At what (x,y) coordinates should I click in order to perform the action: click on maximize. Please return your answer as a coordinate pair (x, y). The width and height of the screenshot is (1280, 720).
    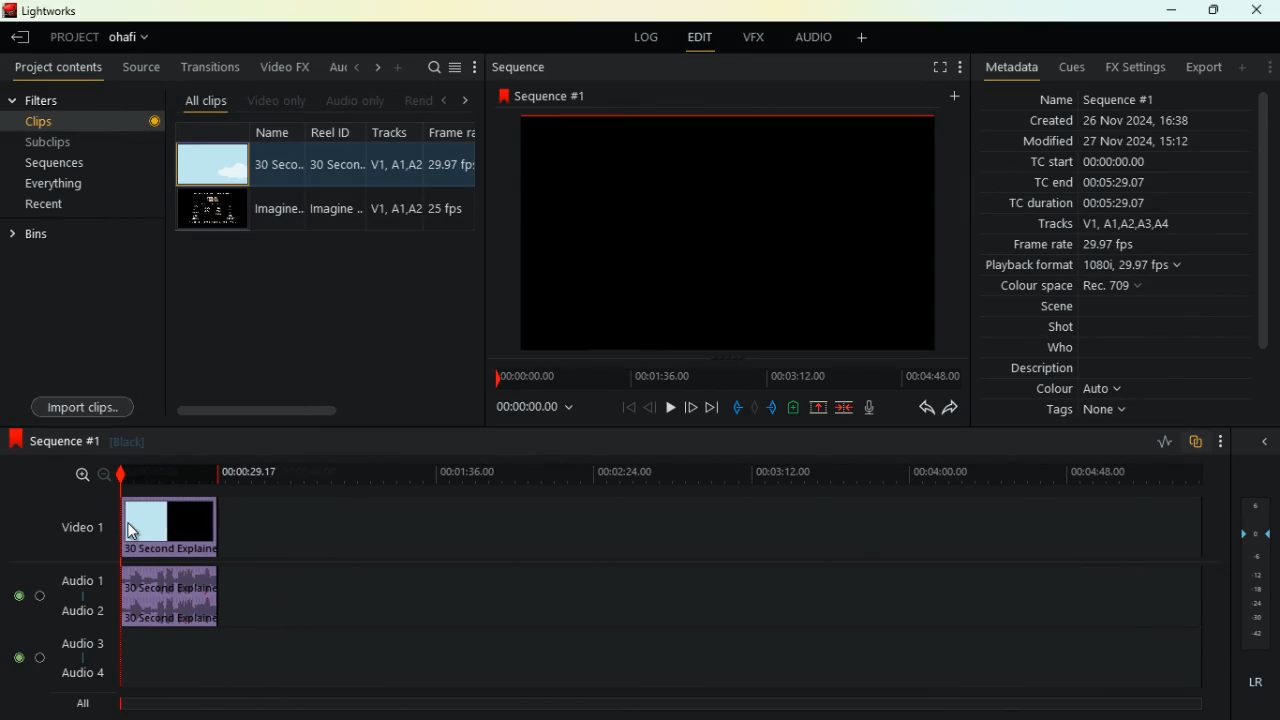
    Looking at the image, I should click on (1216, 11).